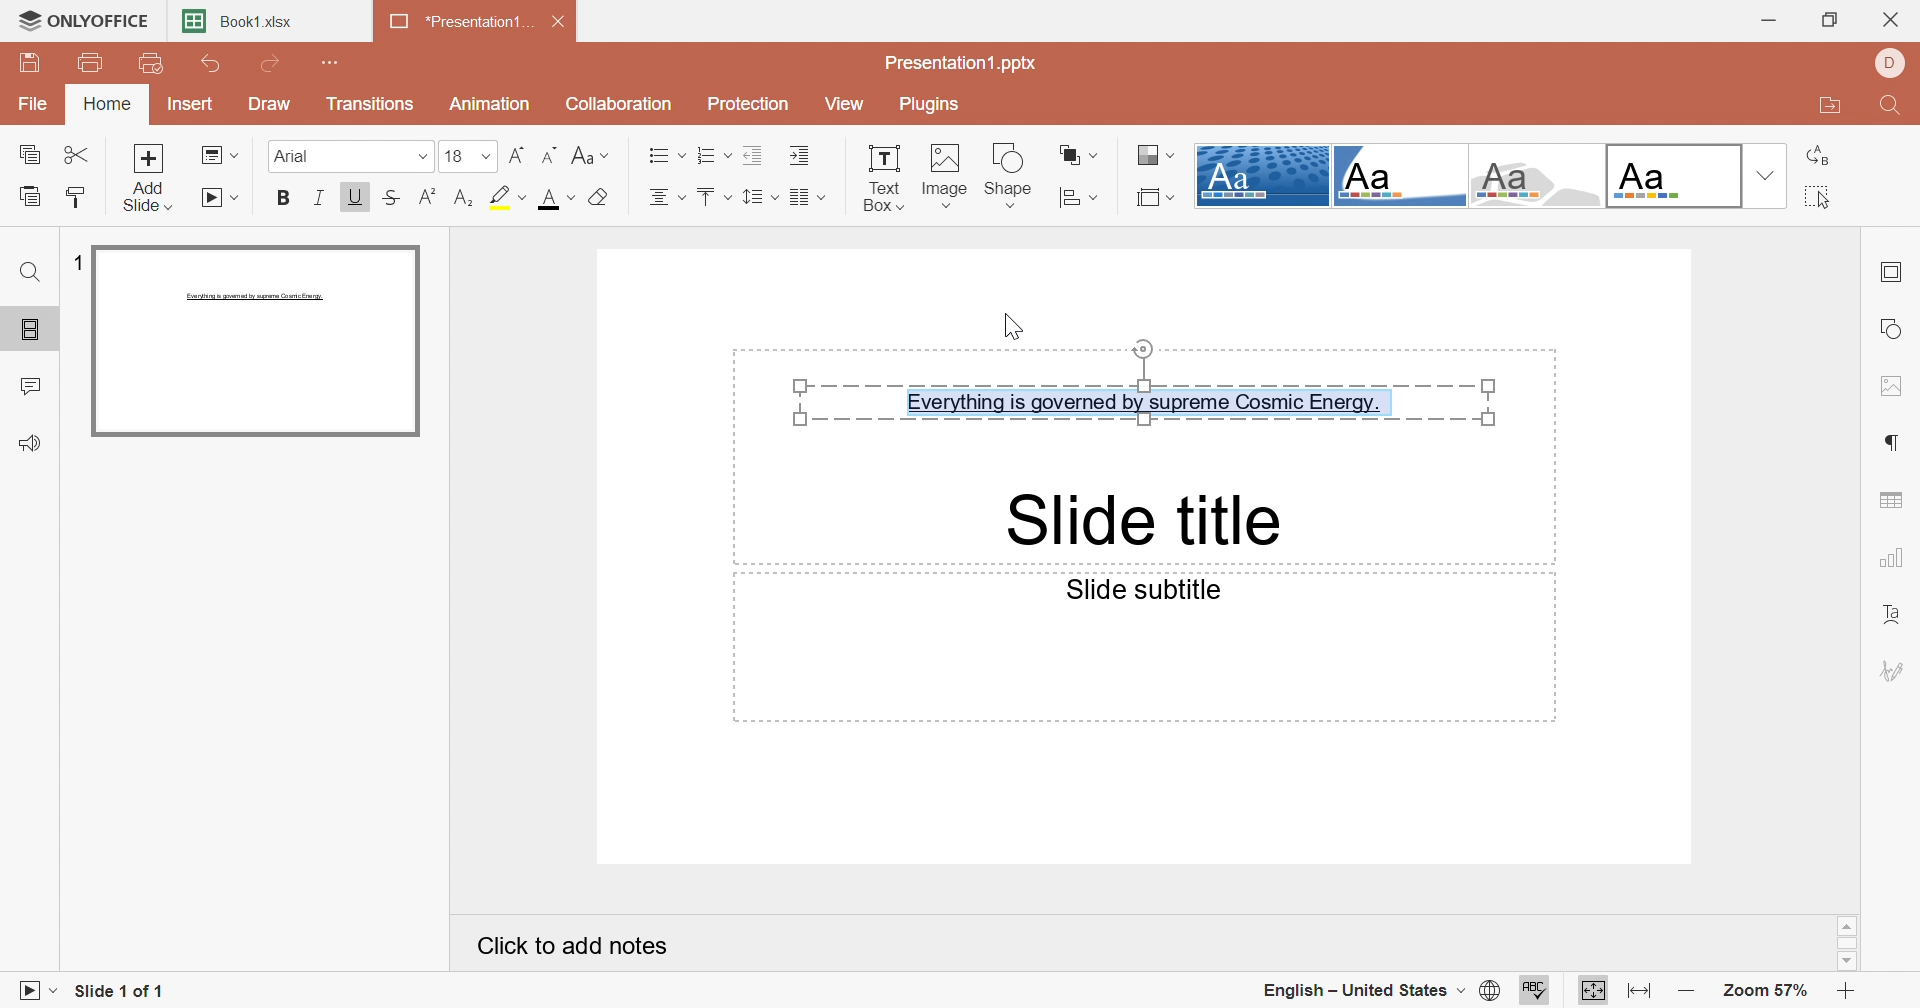  I want to click on font color, so click(557, 198).